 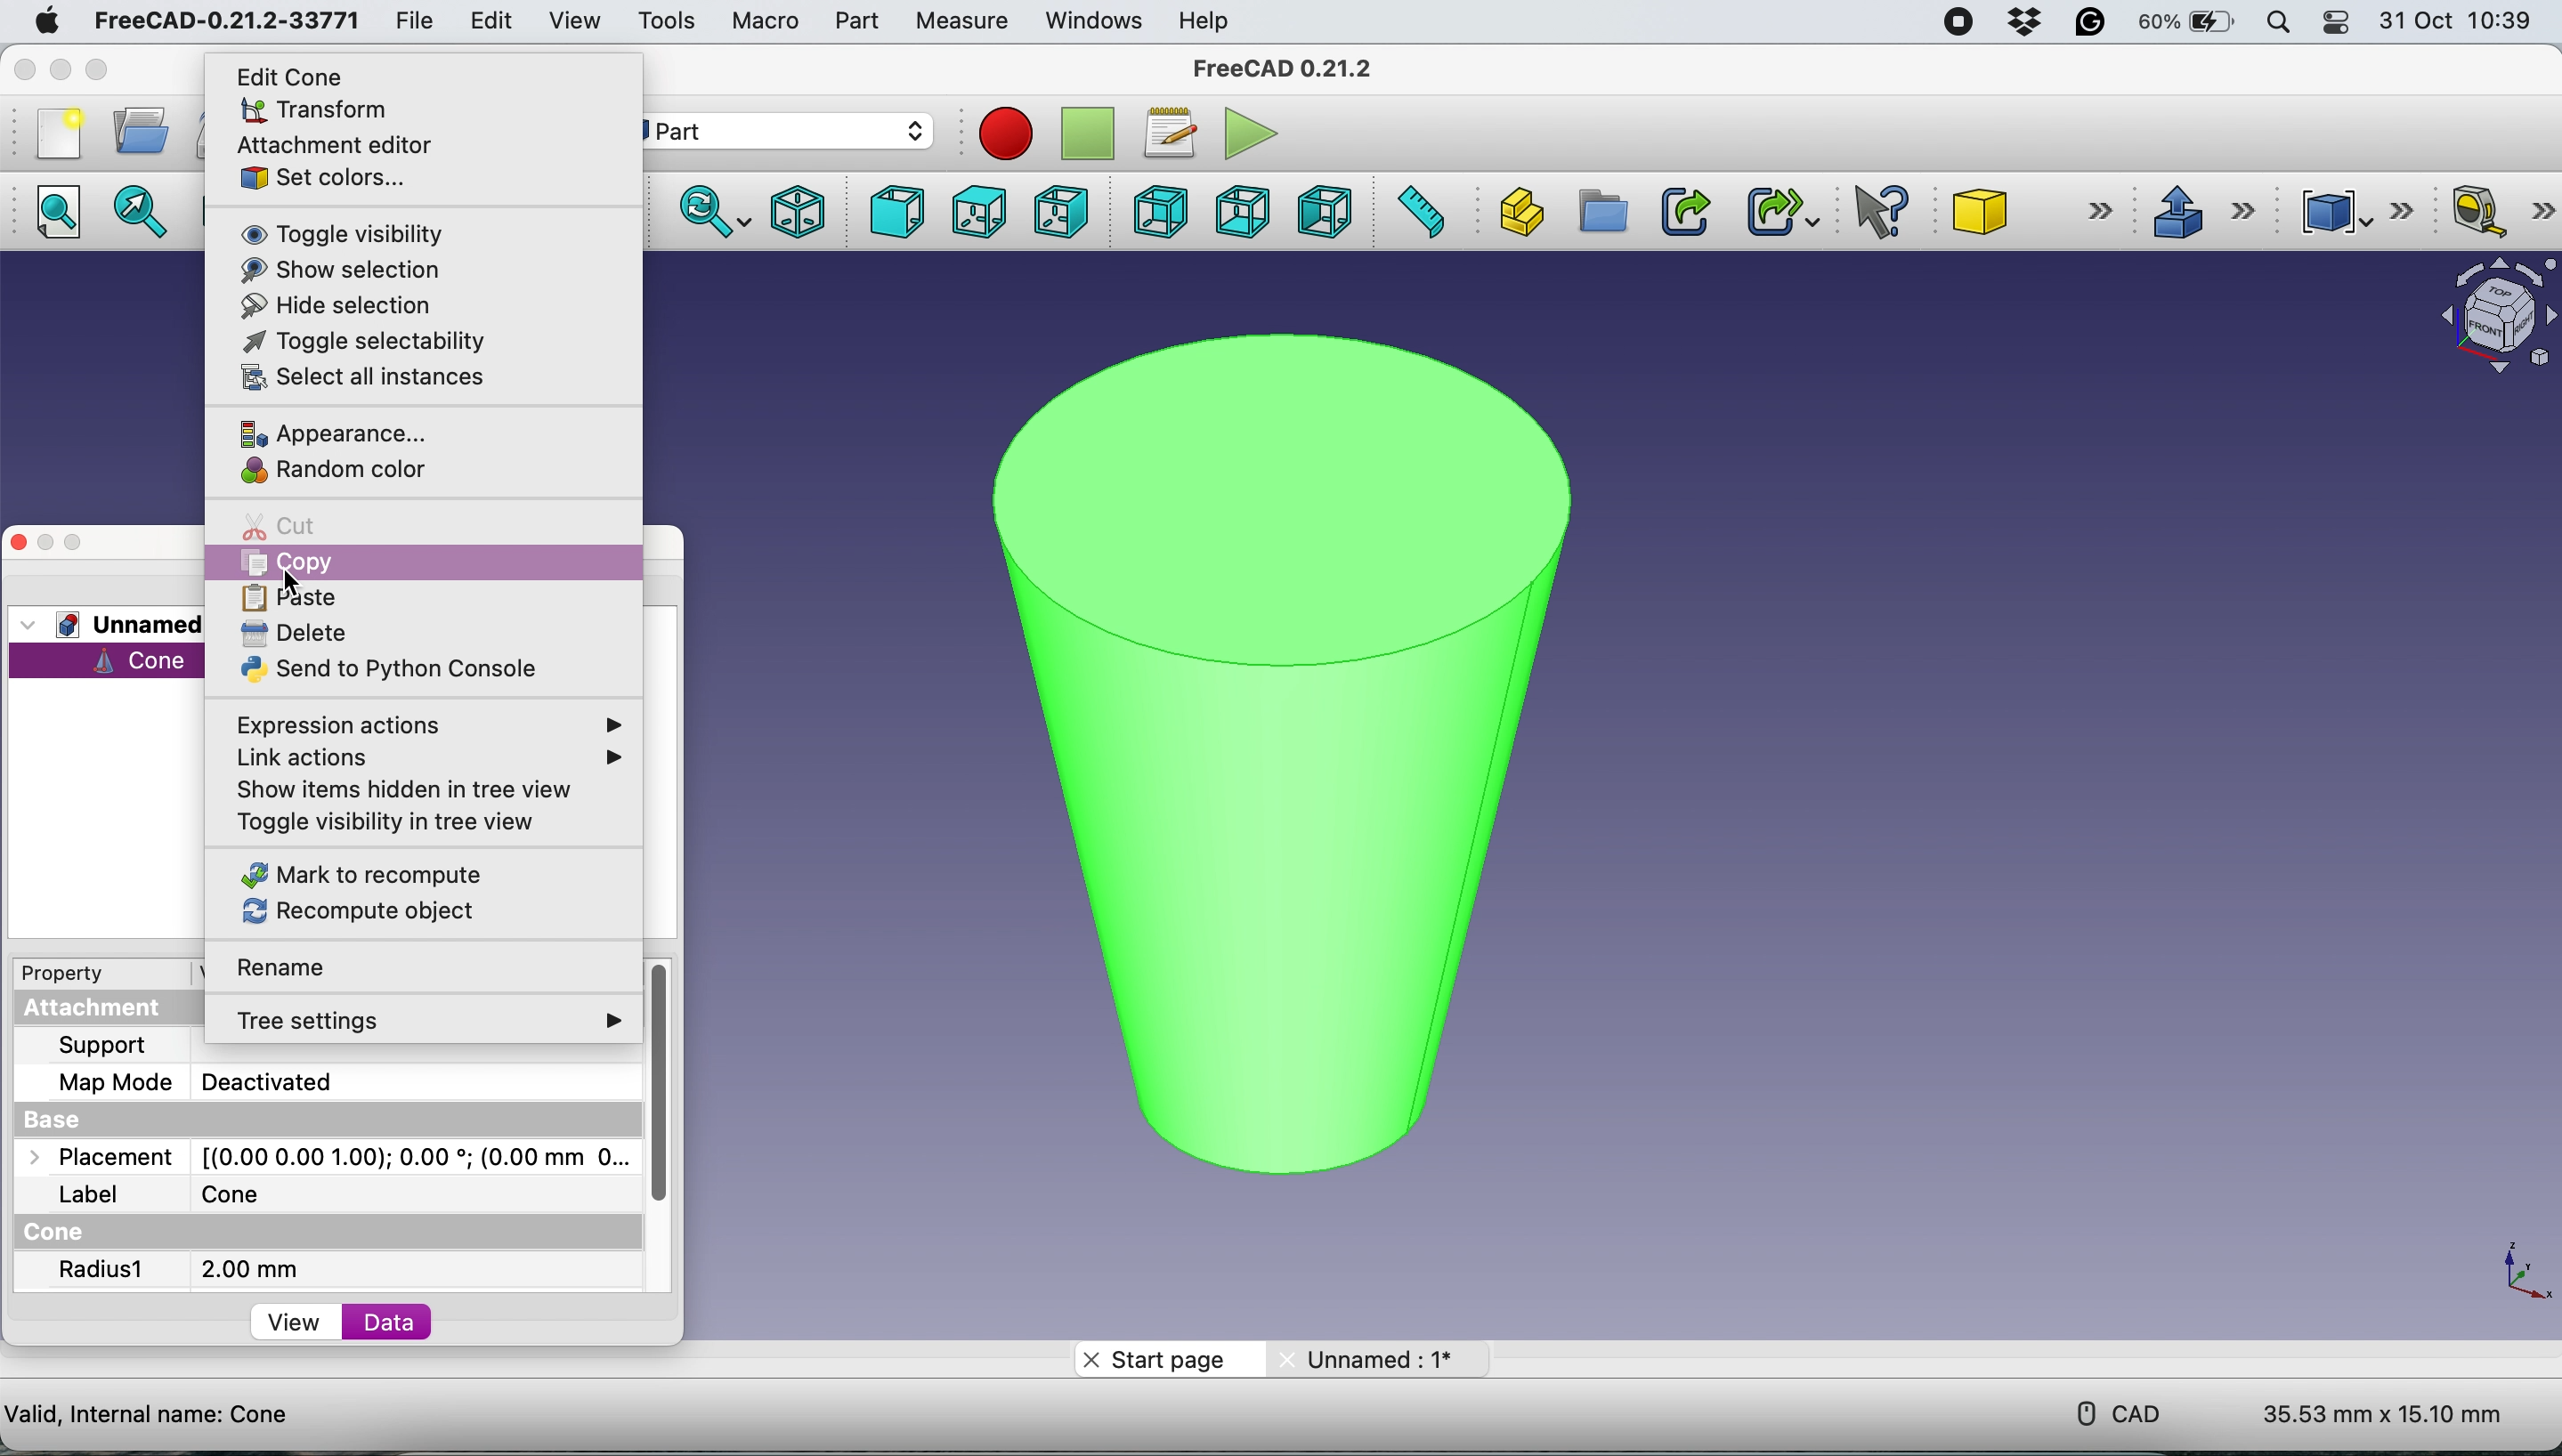 I want to click on label: Cone, so click(x=178, y=1195).